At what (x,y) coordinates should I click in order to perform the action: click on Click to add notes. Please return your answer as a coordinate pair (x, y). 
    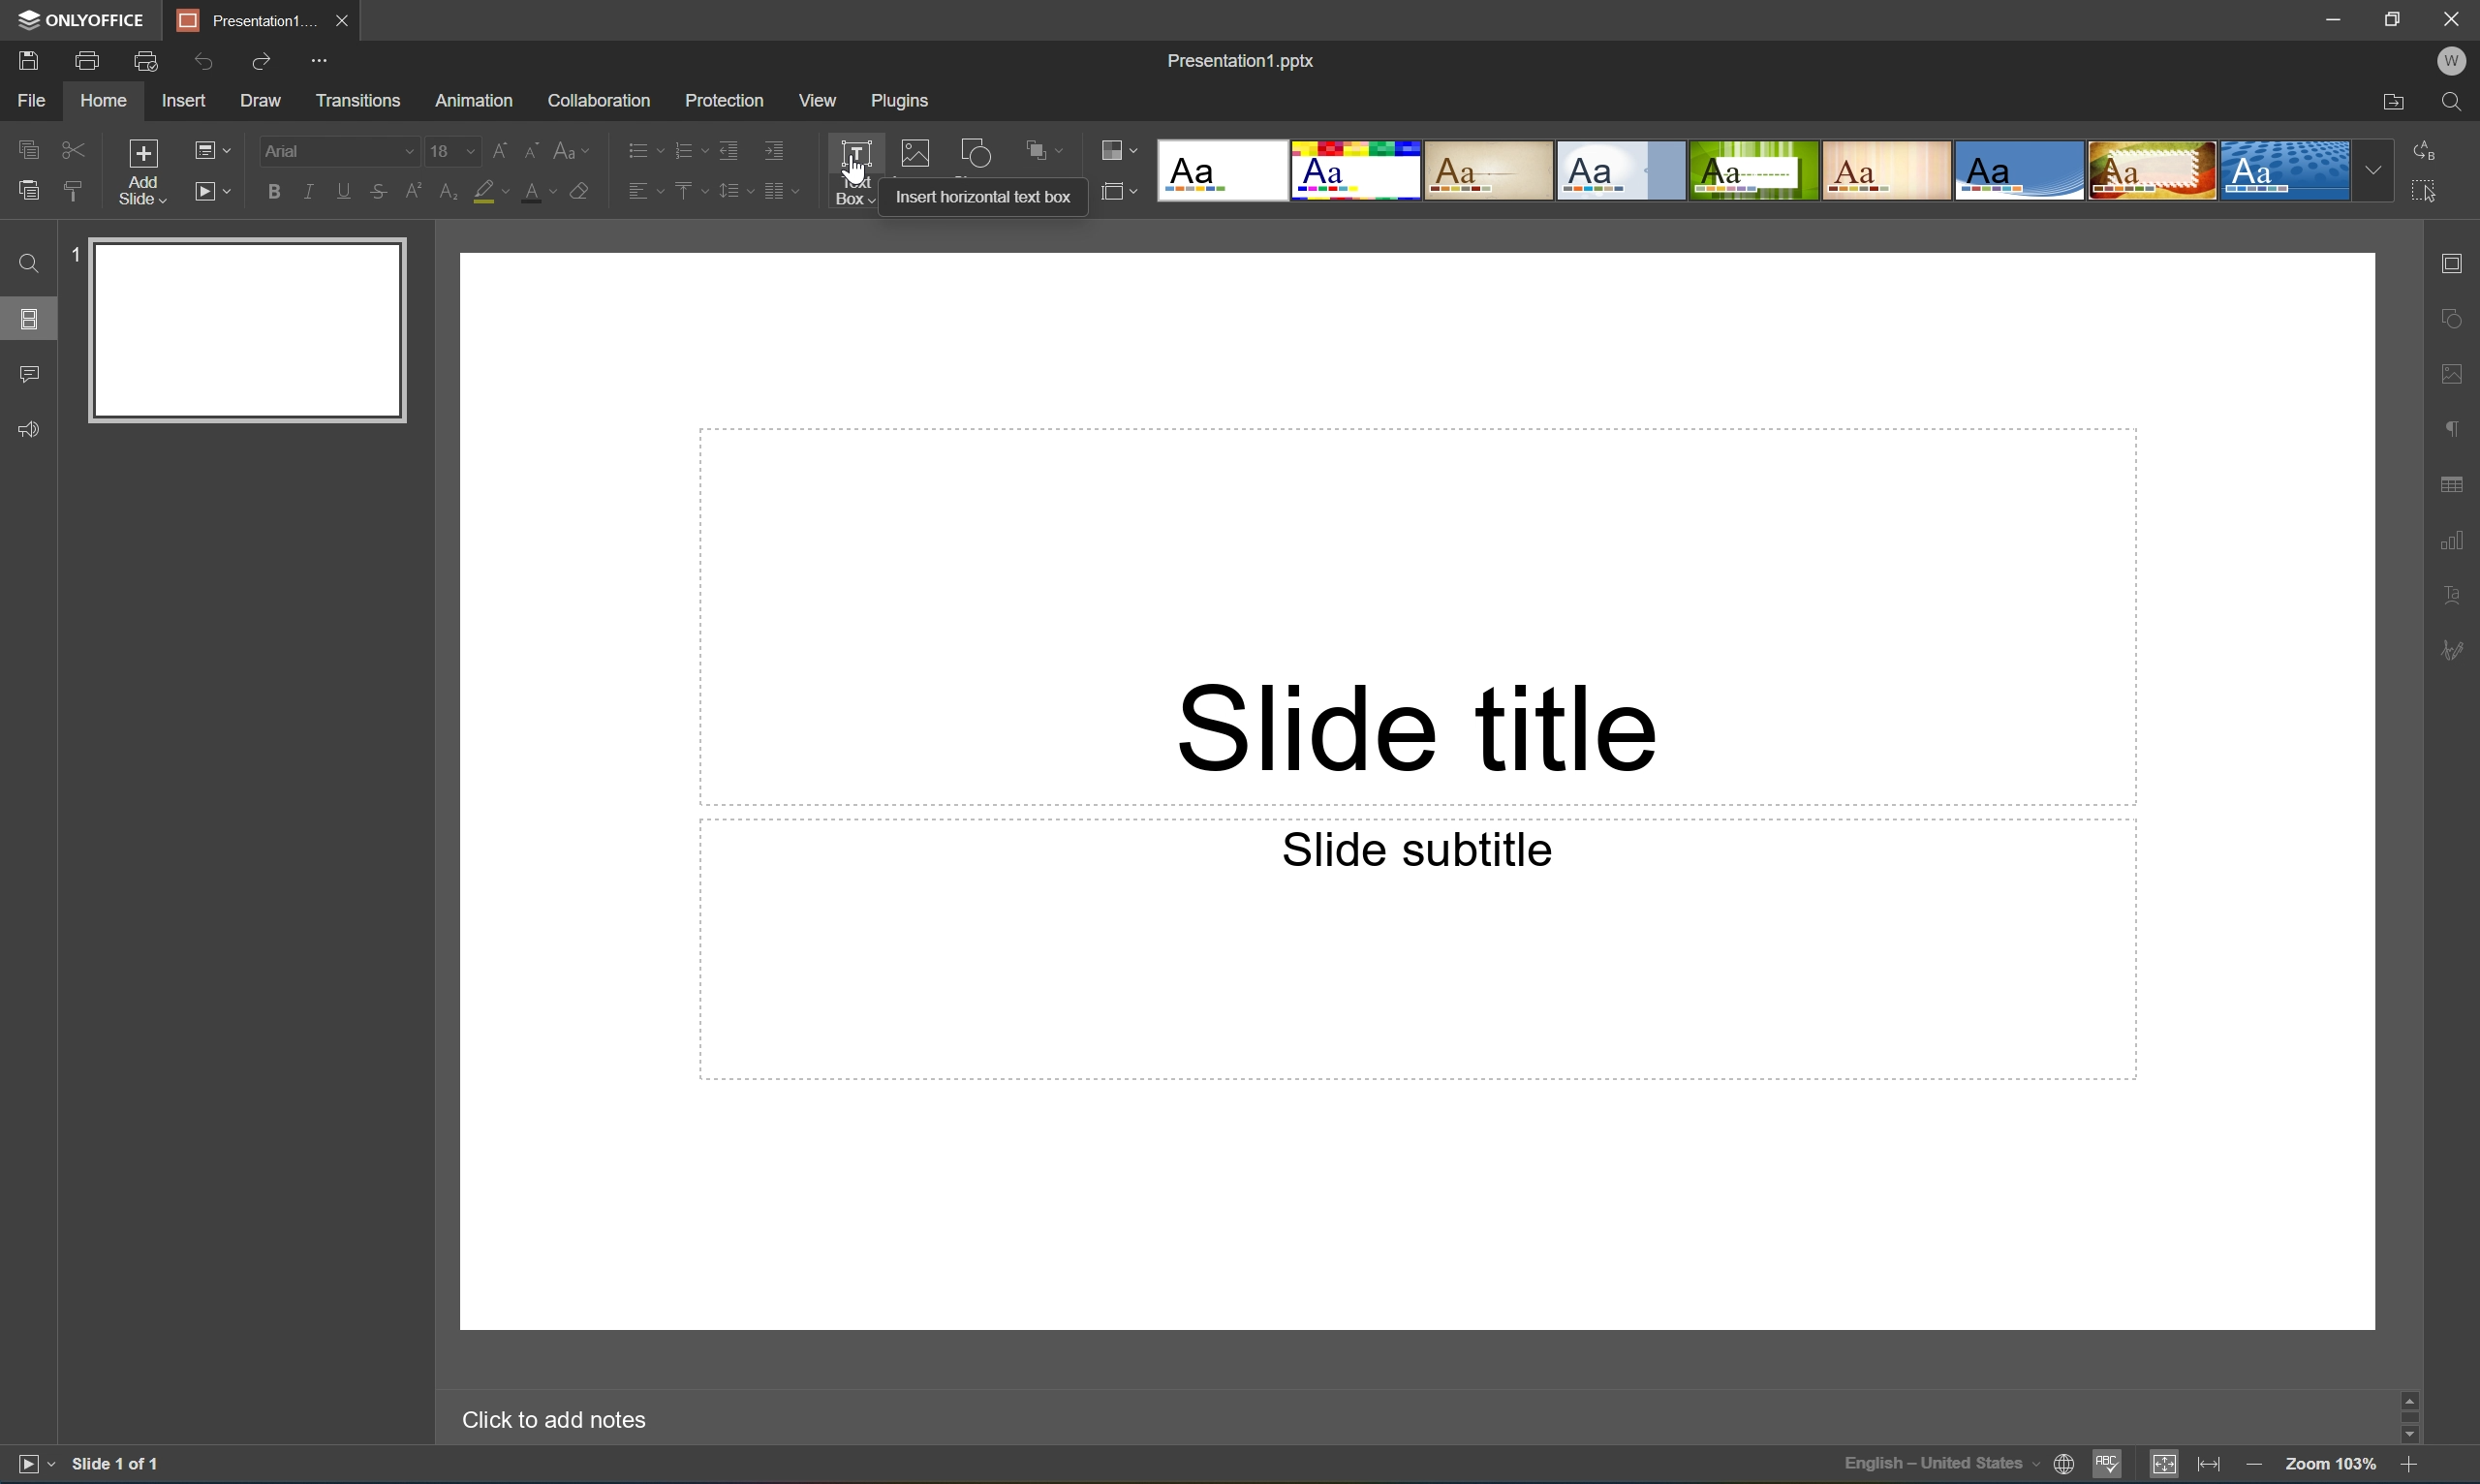
    Looking at the image, I should click on (550, 1417).